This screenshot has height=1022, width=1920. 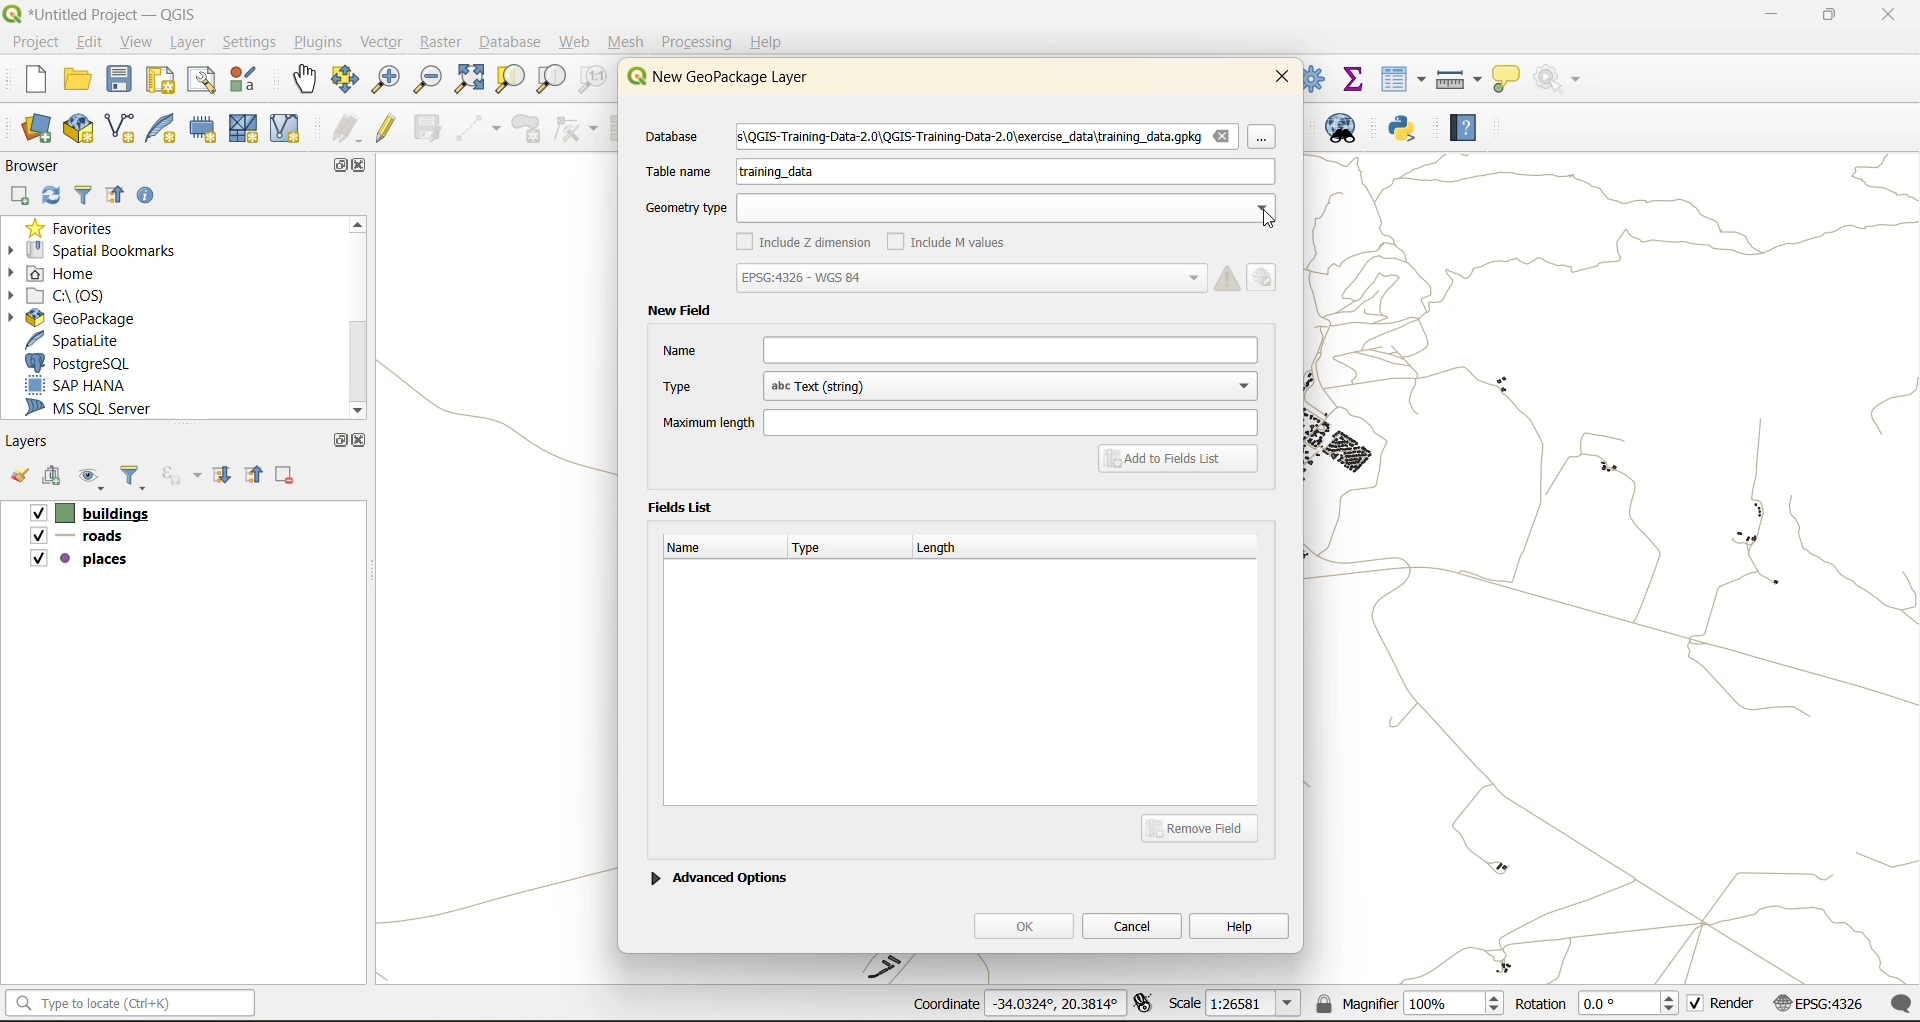 I want to click on New GeoPackage Layer, so click(x=713, y=77).